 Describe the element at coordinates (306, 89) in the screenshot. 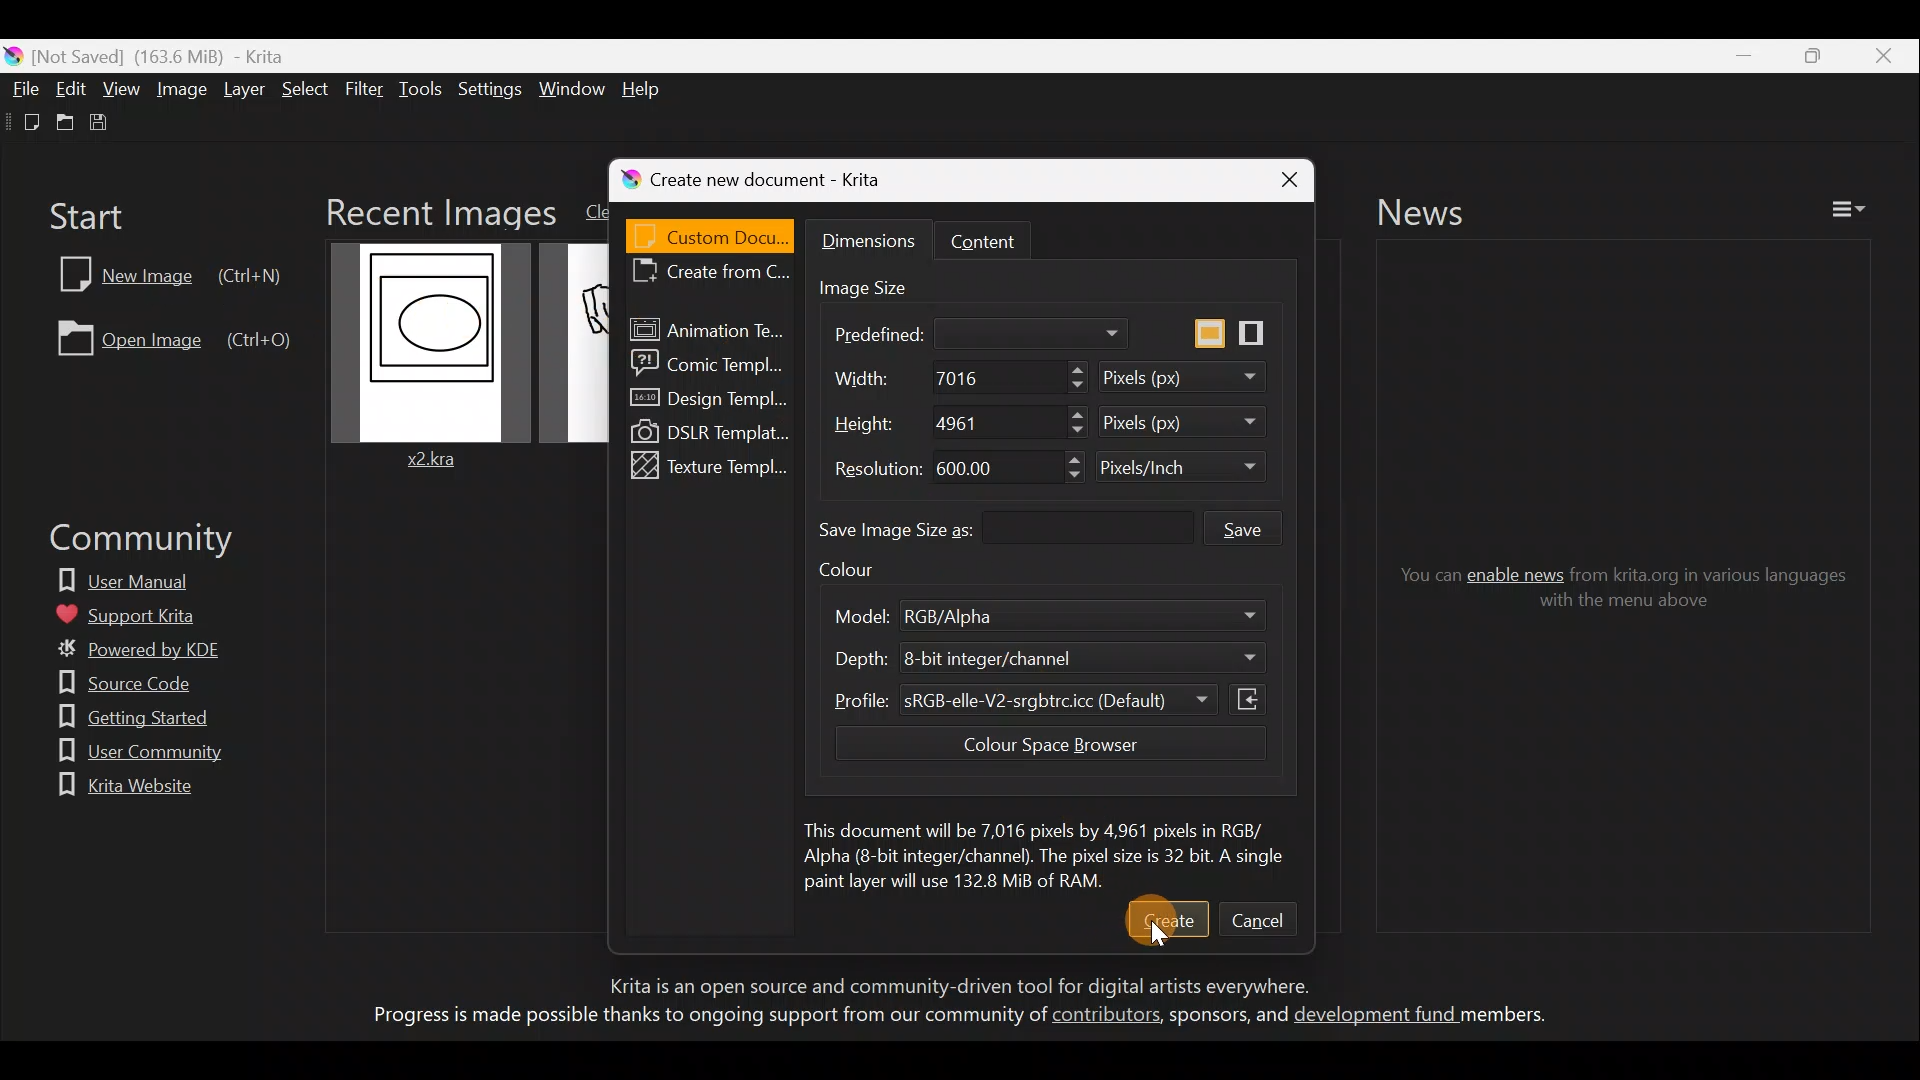

I see `Select` at that location.